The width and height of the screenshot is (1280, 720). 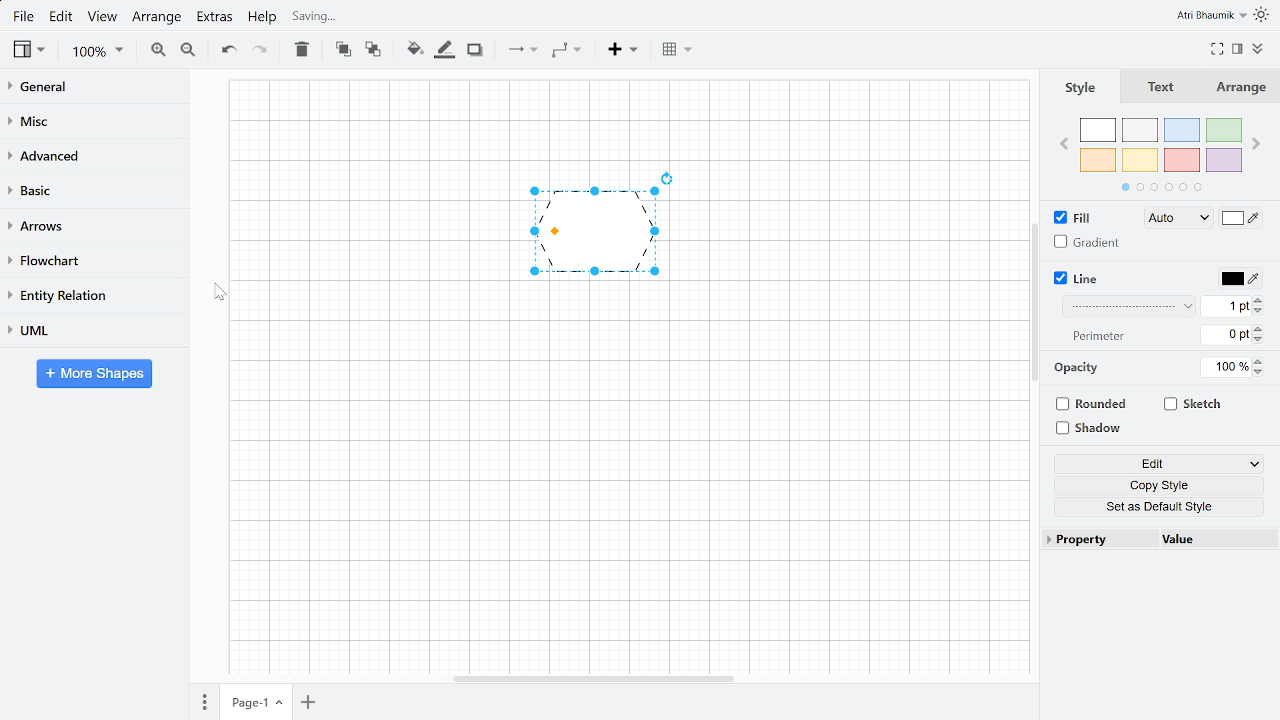 What do you see at coordinates (156, 52) in the screenshot?
I see `Zoom in` at bounding box center [156, 52].